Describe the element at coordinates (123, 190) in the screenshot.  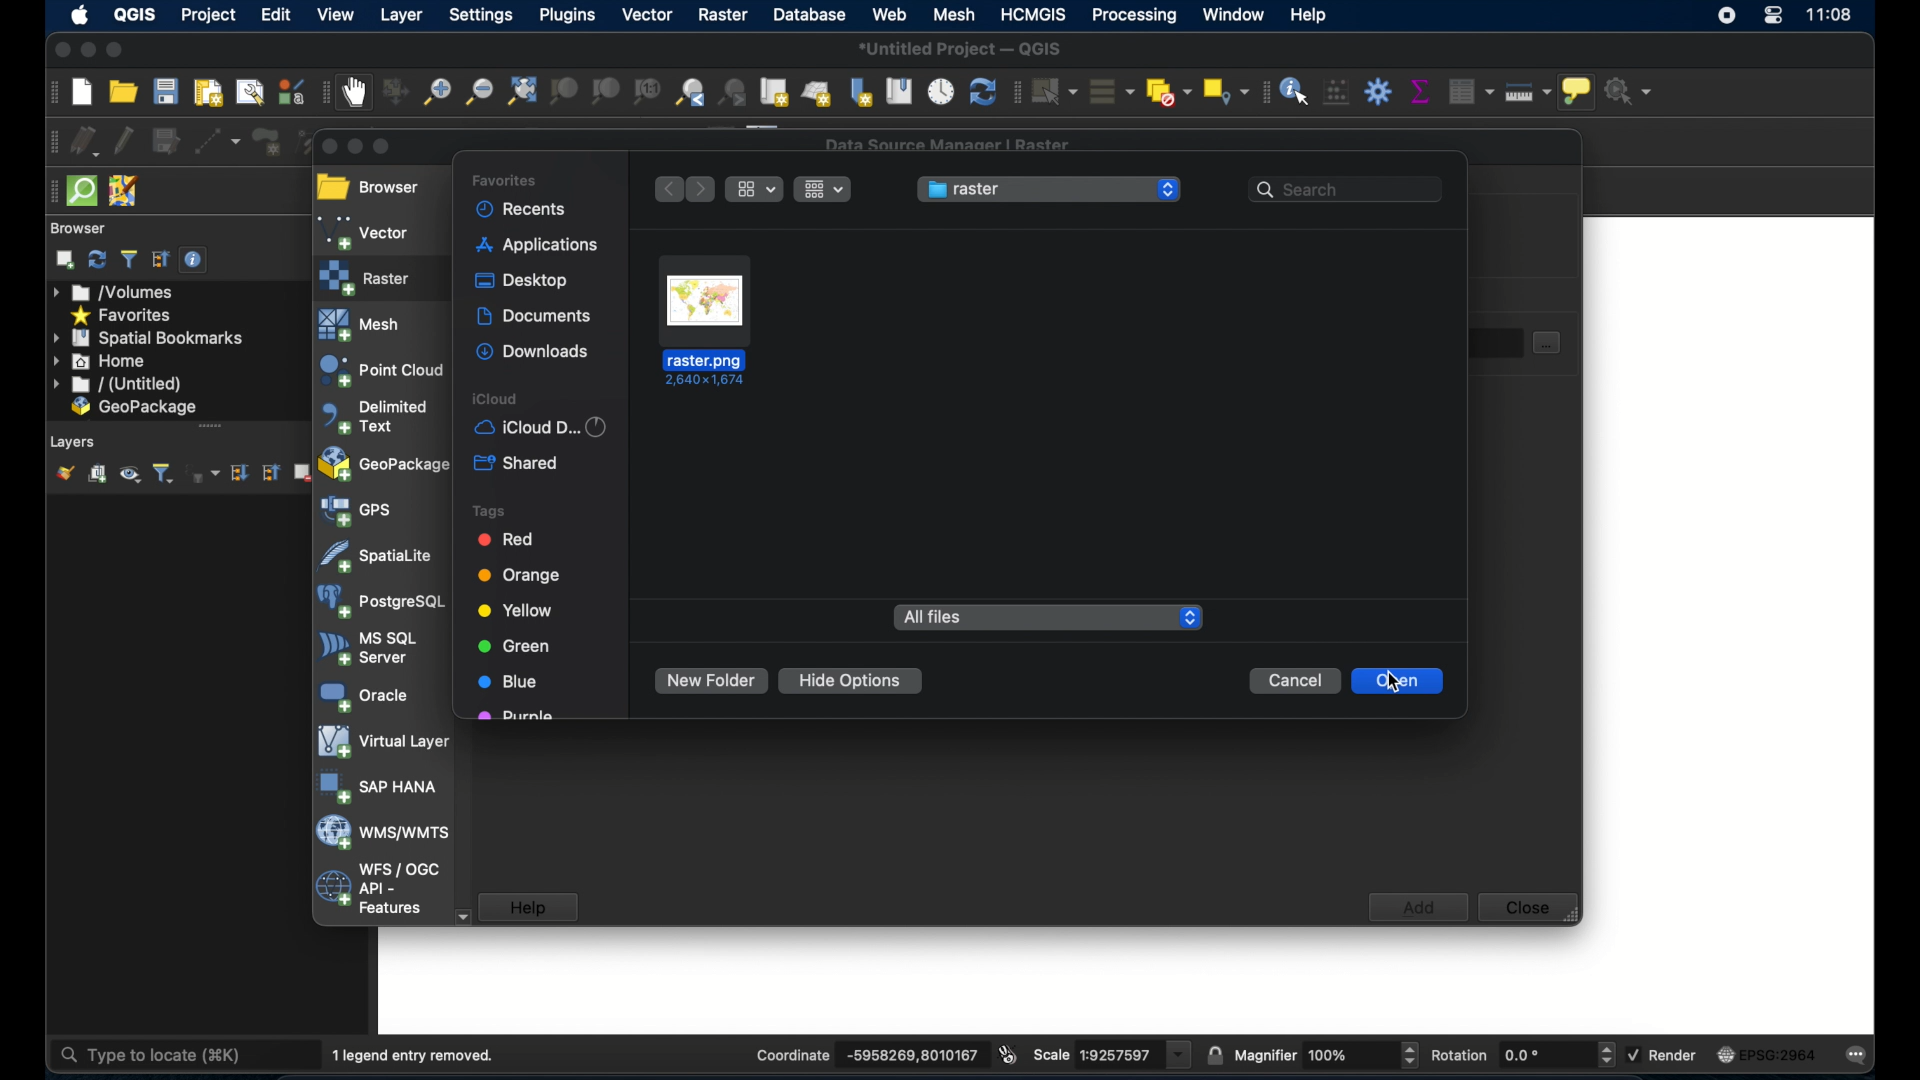
I see `josh remote` at that location.